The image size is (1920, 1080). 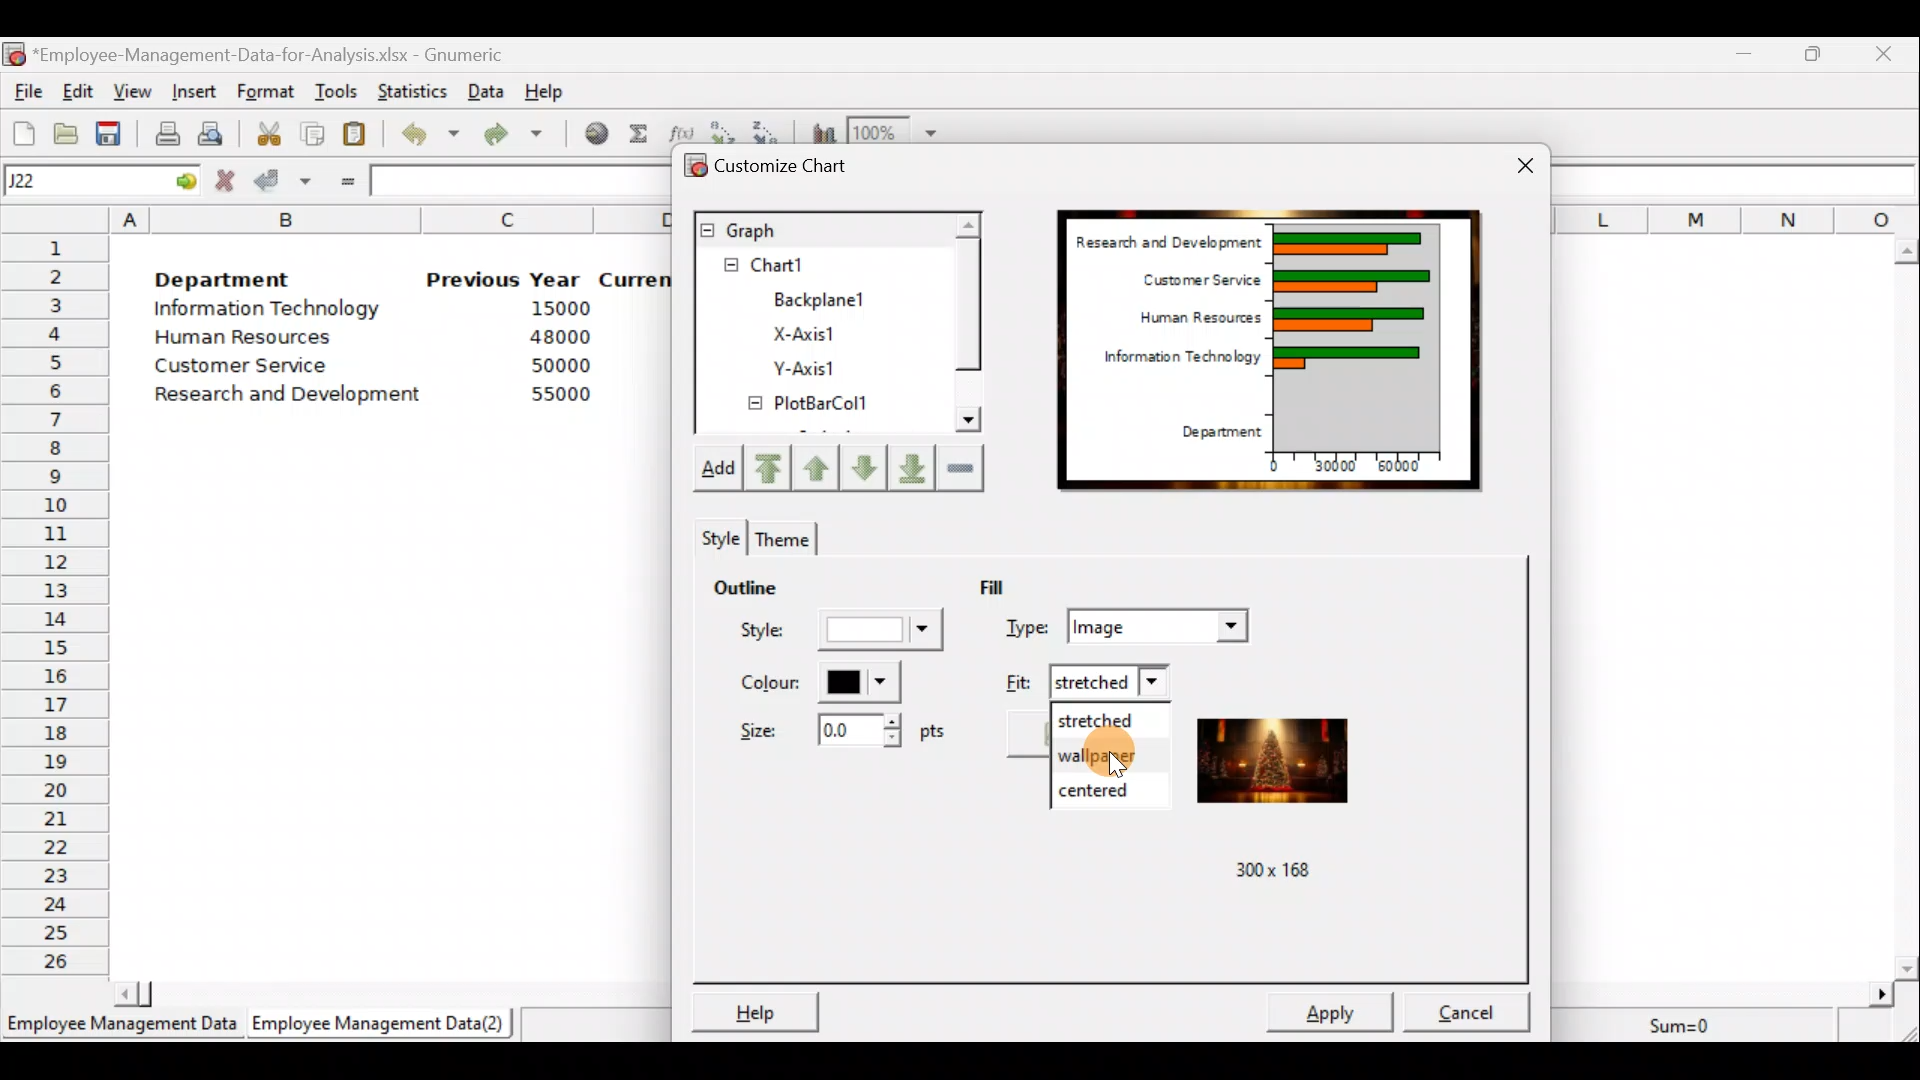 What do you see at coordinates (1513, 160) in the screenshot?
I see `Close` at bounding box center [1513, 160].